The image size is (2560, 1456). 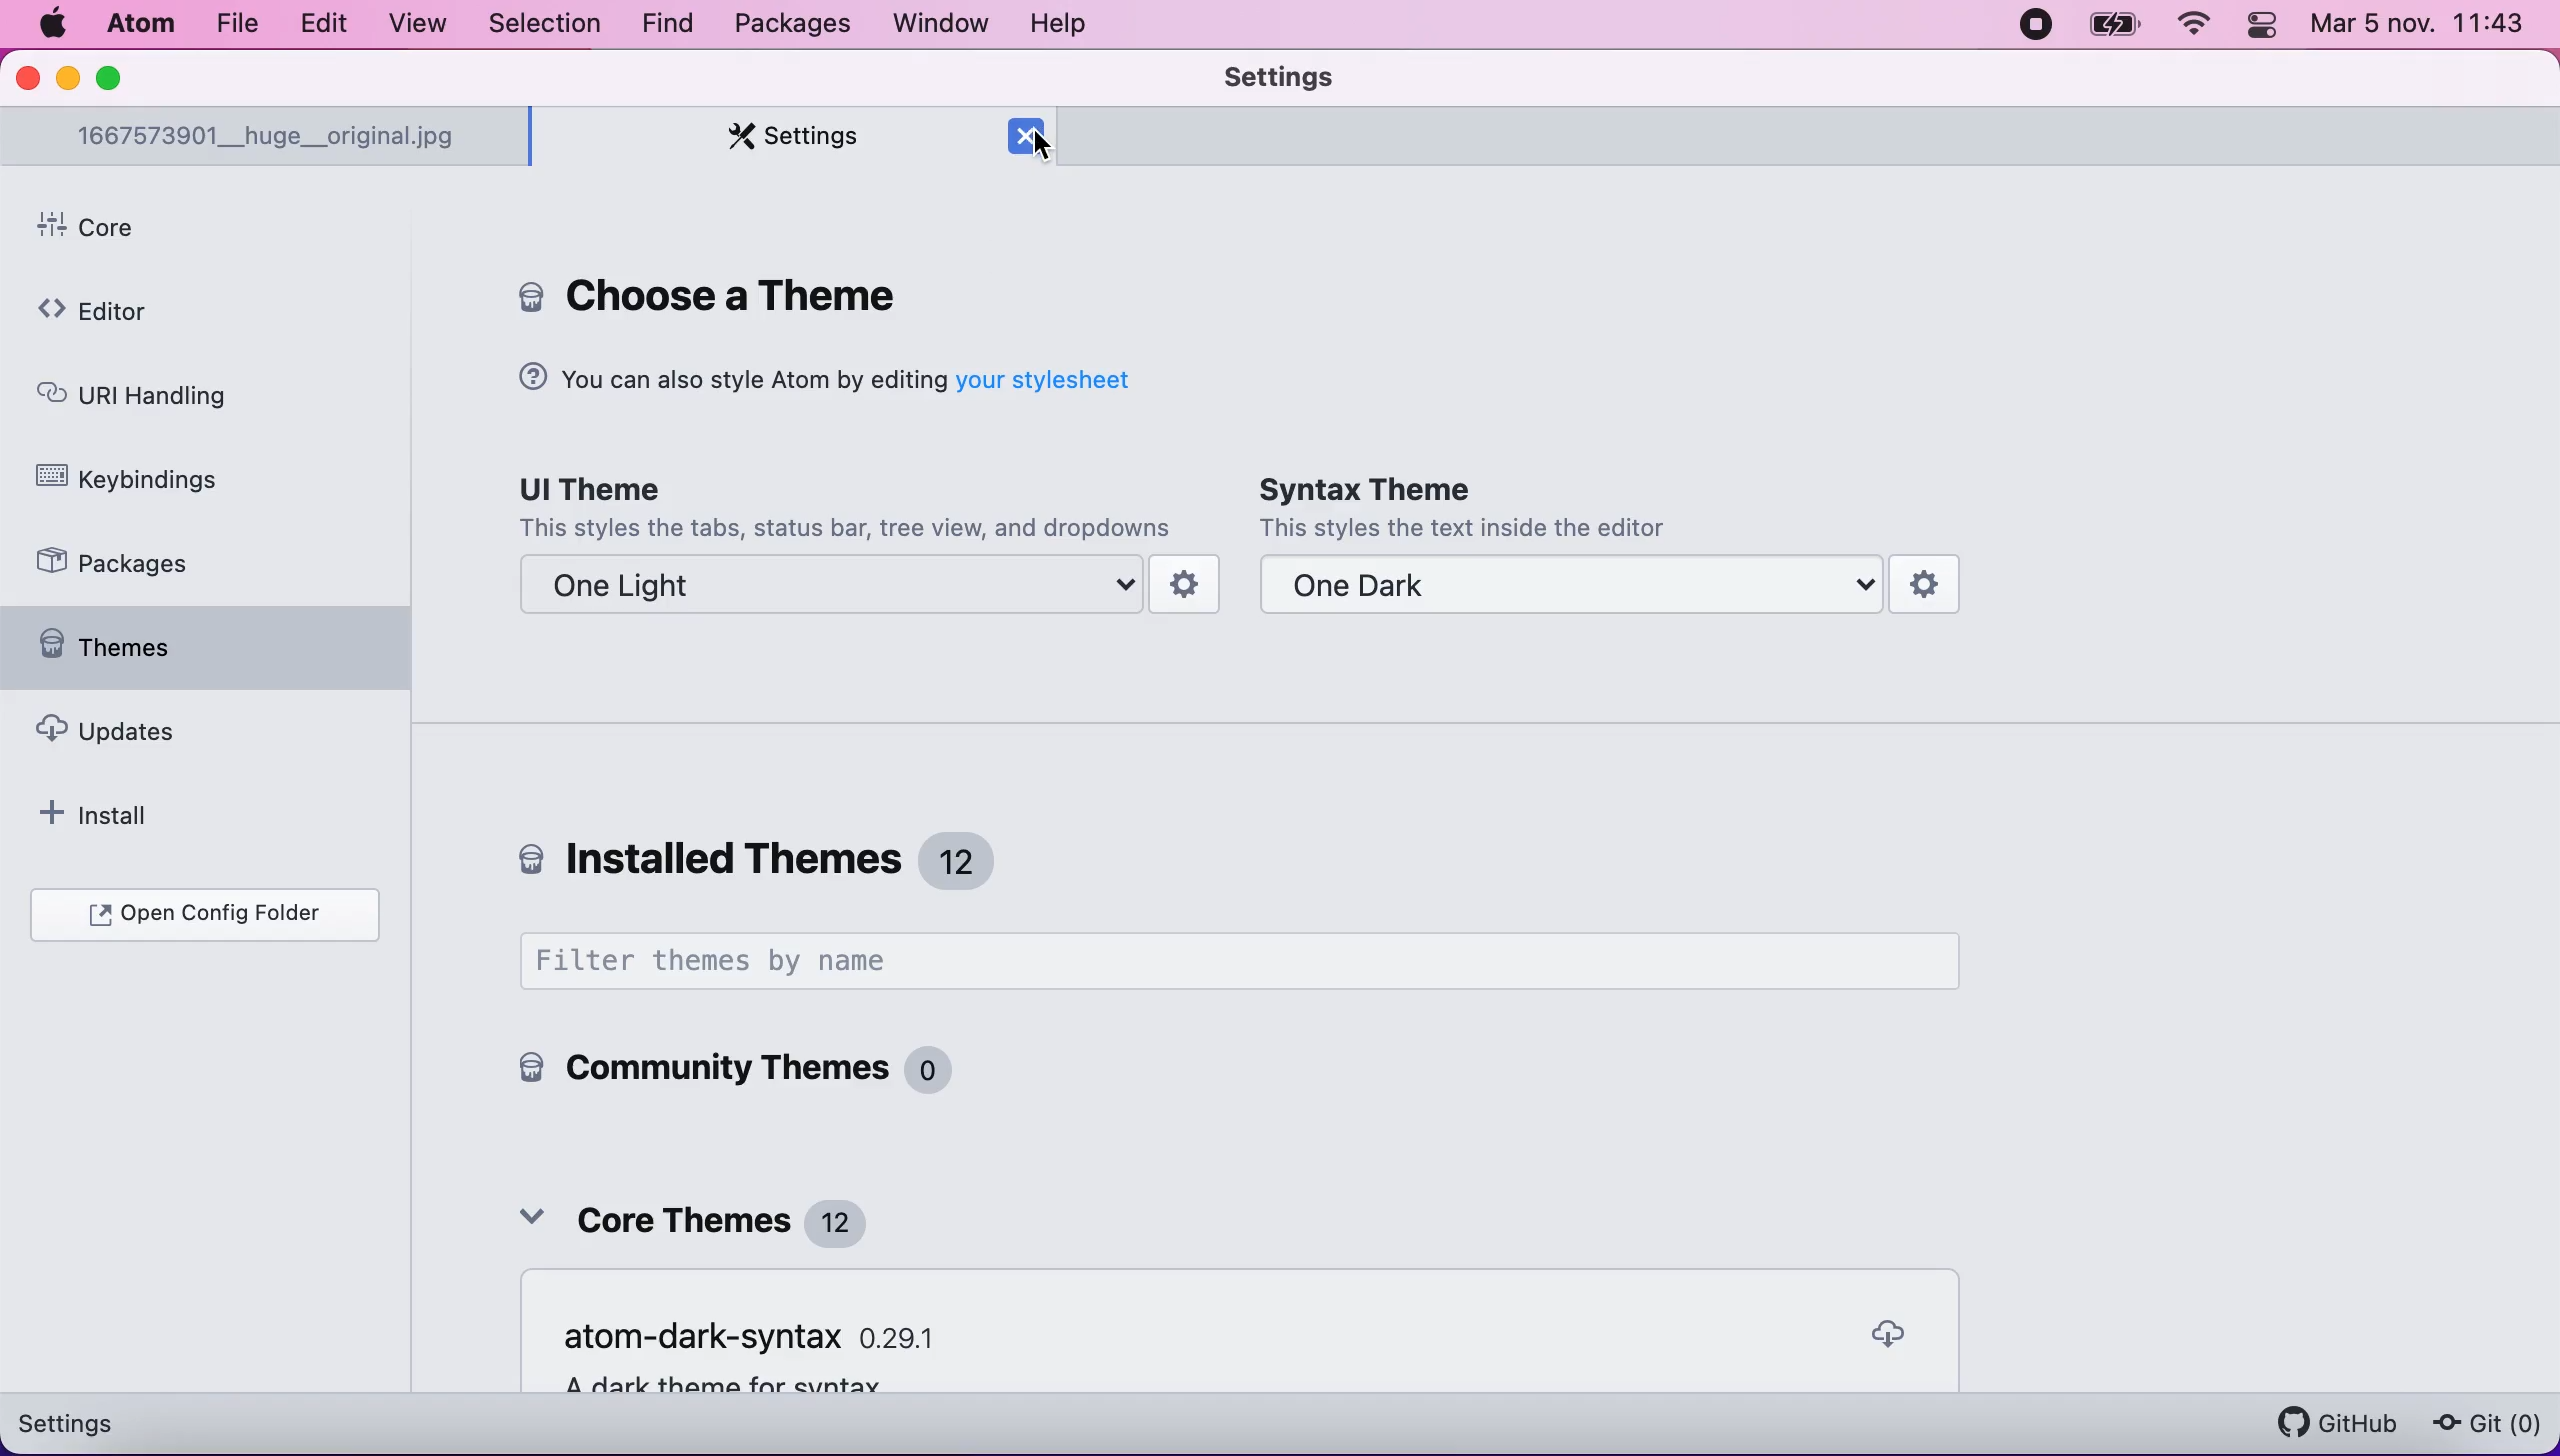 What do you see at coordinates (662, 23) in the screenshot?
I see `find` at bounding box center [662, 23].